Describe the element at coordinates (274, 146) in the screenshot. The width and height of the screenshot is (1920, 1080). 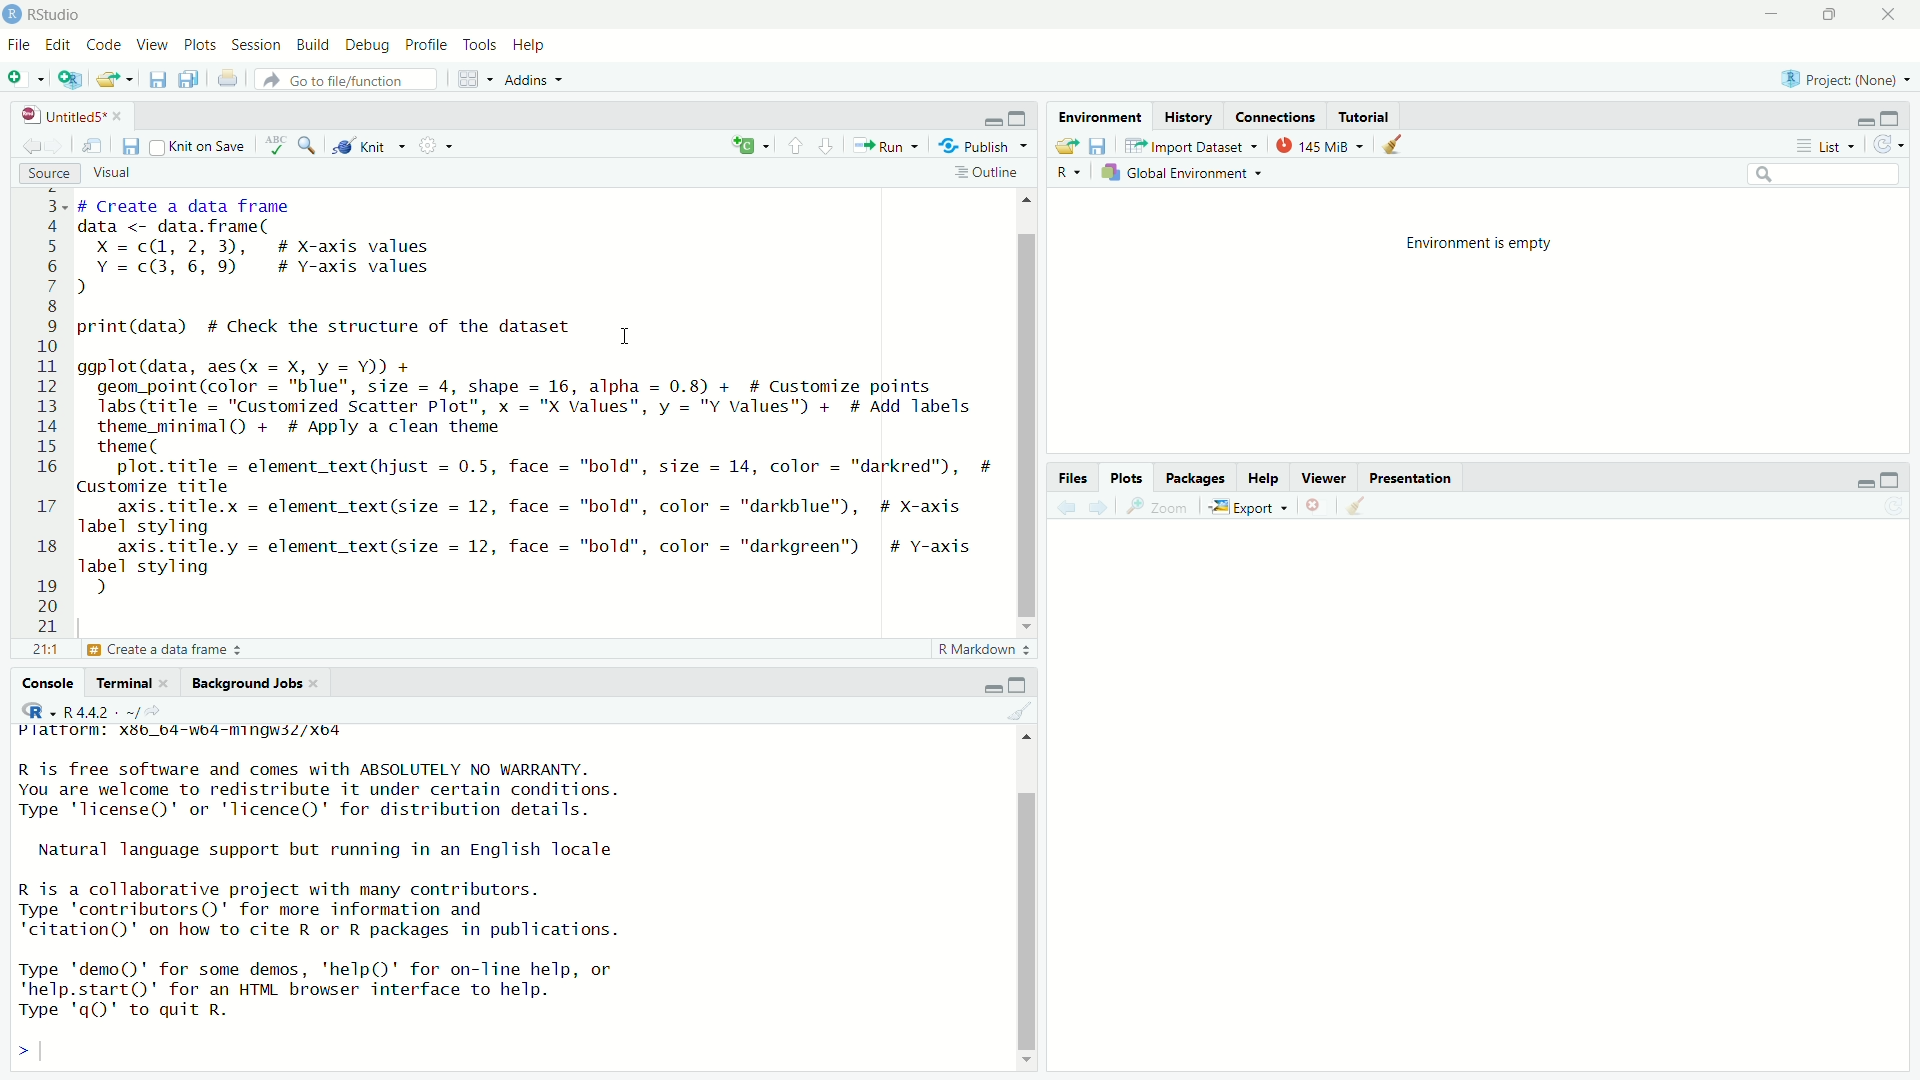
I see `ABC` at that location.